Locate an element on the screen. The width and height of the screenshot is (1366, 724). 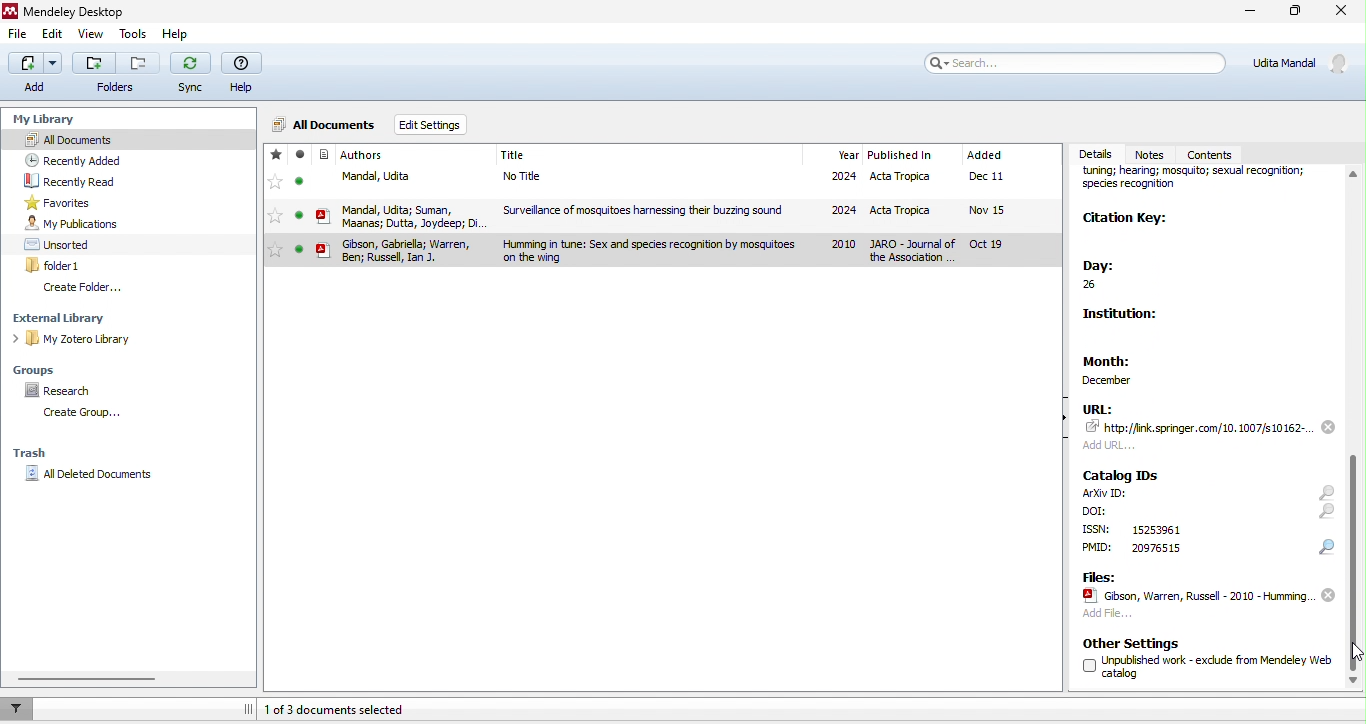
contents is located at coordinates (1219, 152).